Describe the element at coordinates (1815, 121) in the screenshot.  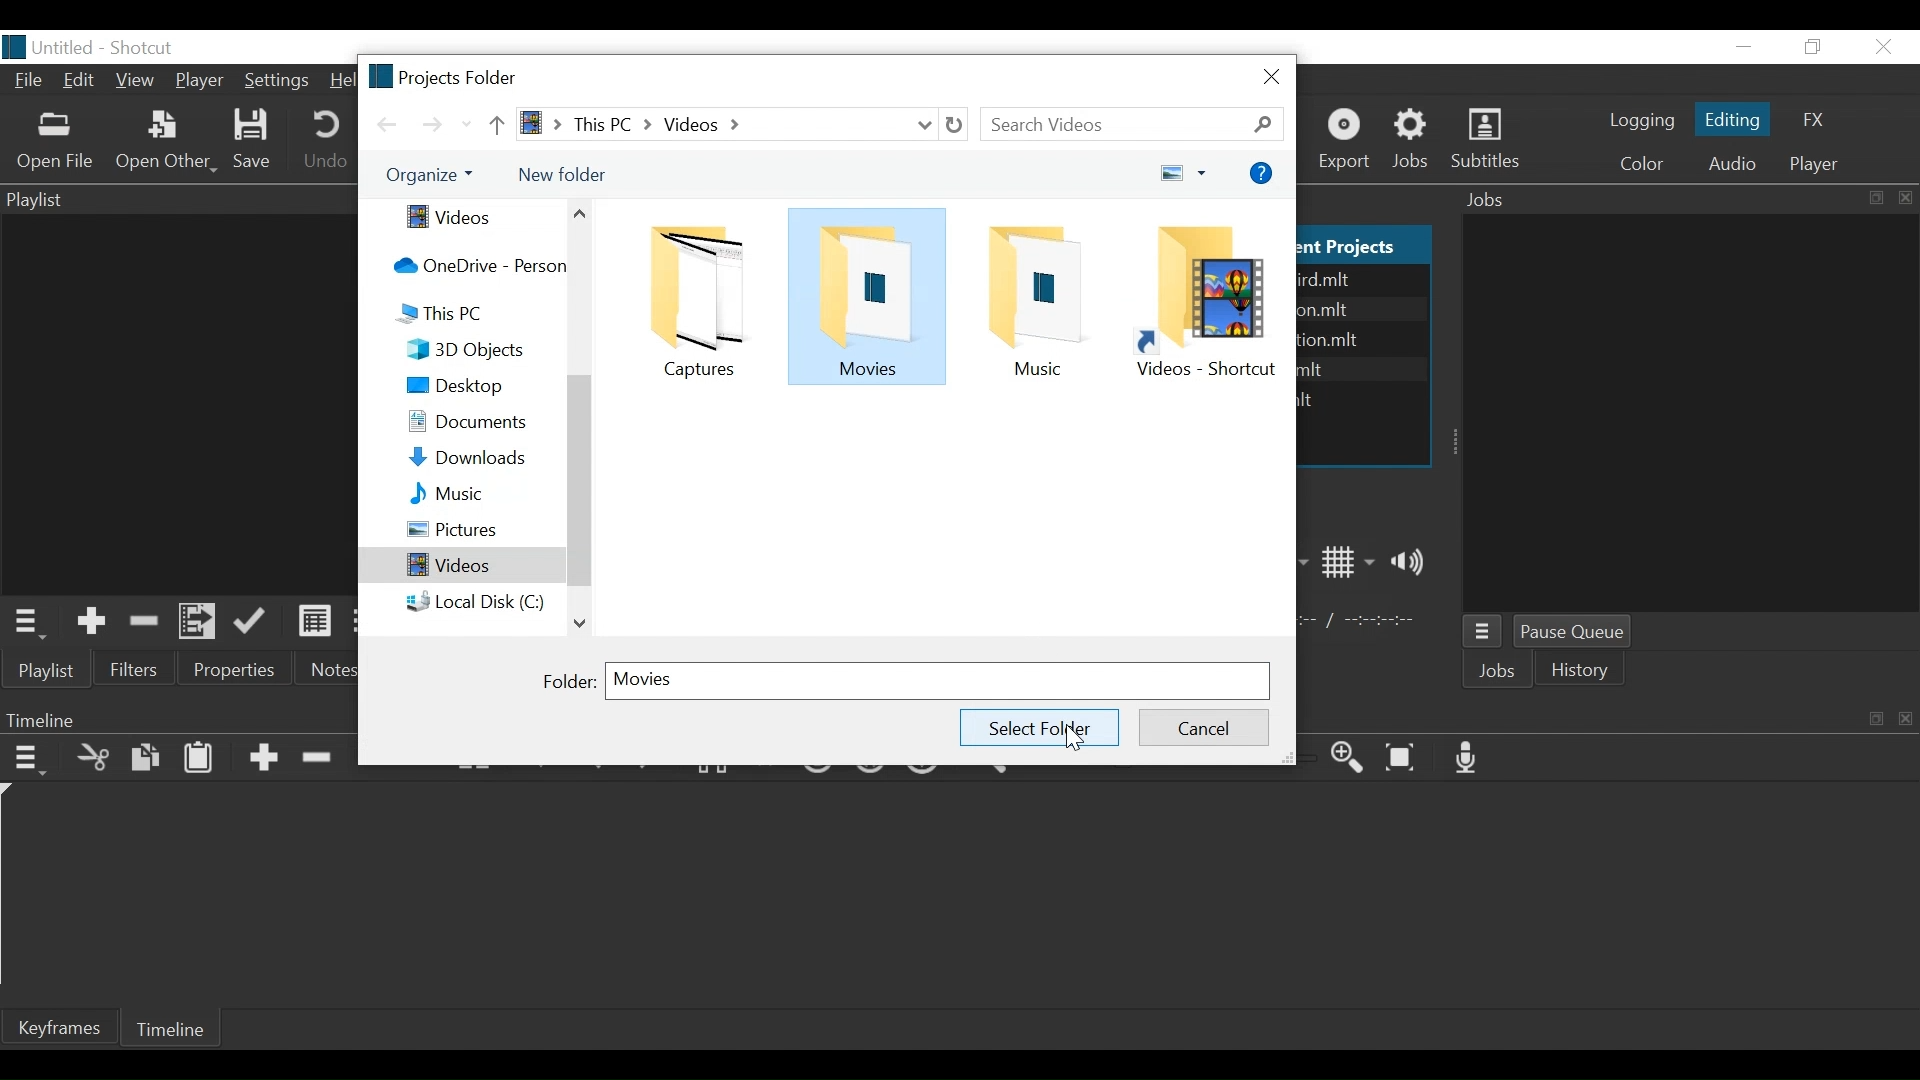
I see `FX` at that location.